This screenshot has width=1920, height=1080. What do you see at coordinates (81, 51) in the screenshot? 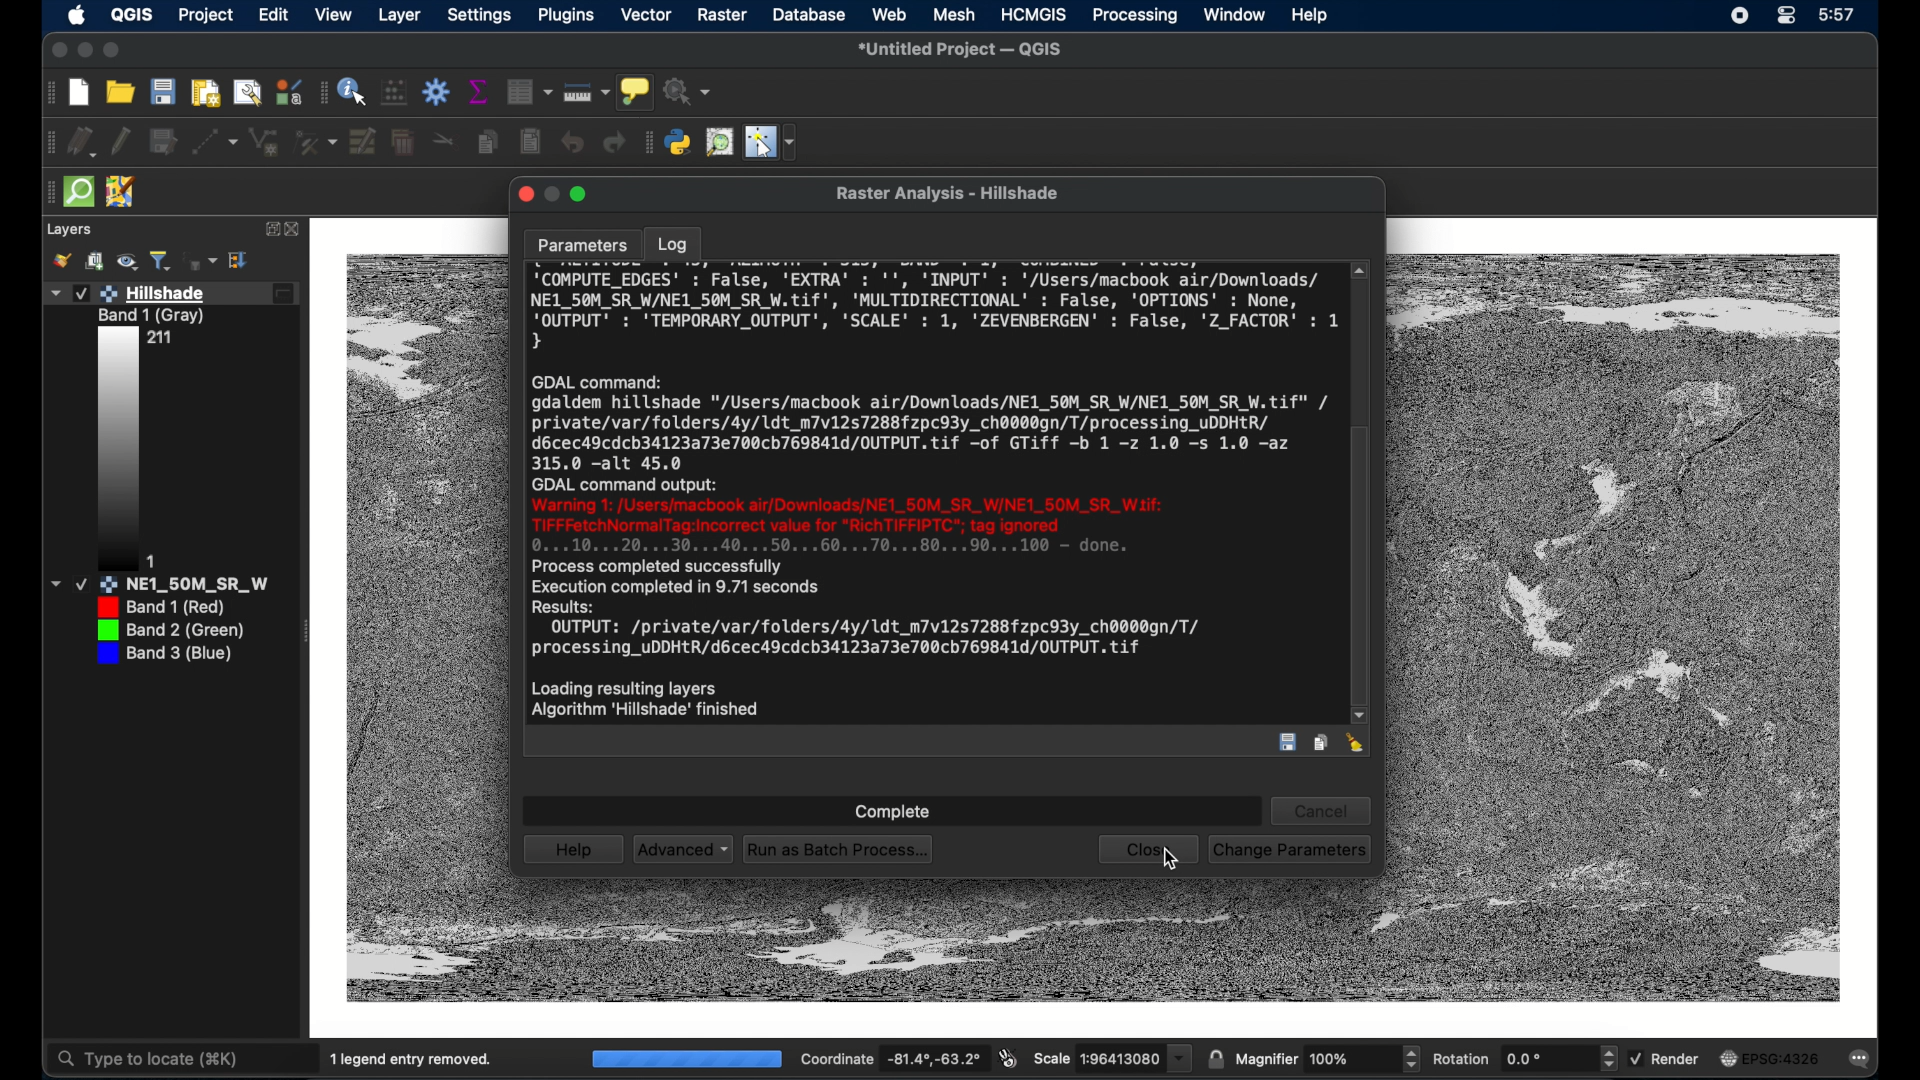
I see `minimize ` at bounding box center [81, 51].